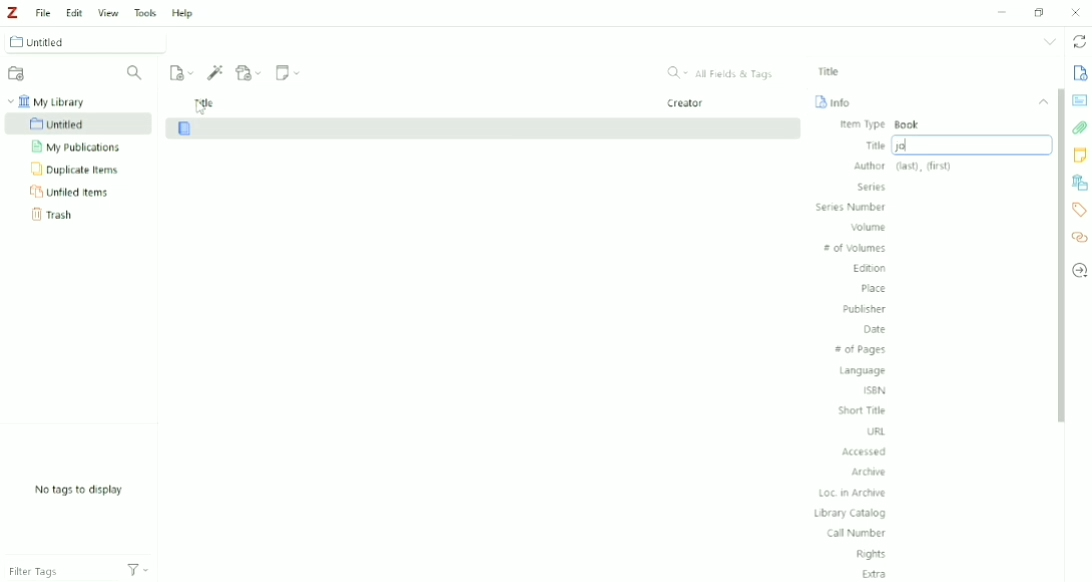 Image resolution: width=1092 pixels, height=582 pixels. What do you see at coordinates (1059, 258) in the screenshot?
I see `Vertical scrollbar` at bounding box center [1059, 258].